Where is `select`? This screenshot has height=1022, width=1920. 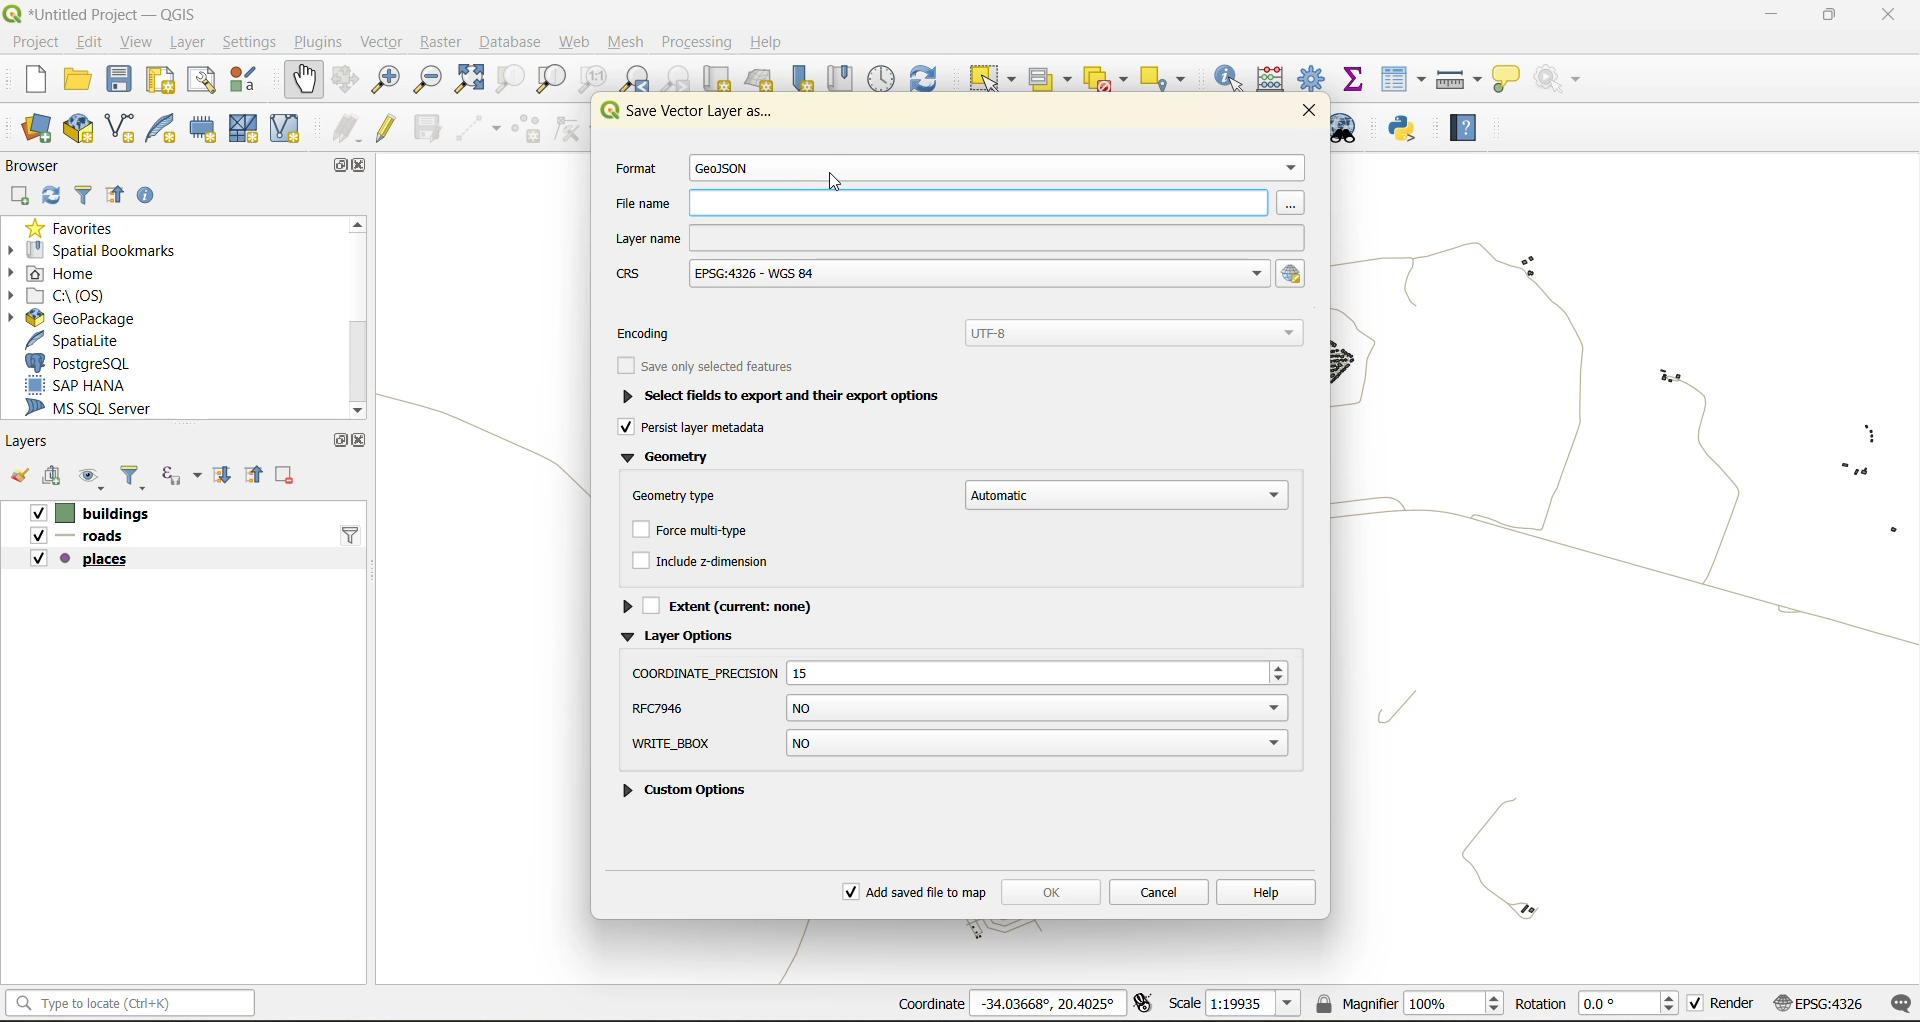 select is located at coordinates (996, 79).